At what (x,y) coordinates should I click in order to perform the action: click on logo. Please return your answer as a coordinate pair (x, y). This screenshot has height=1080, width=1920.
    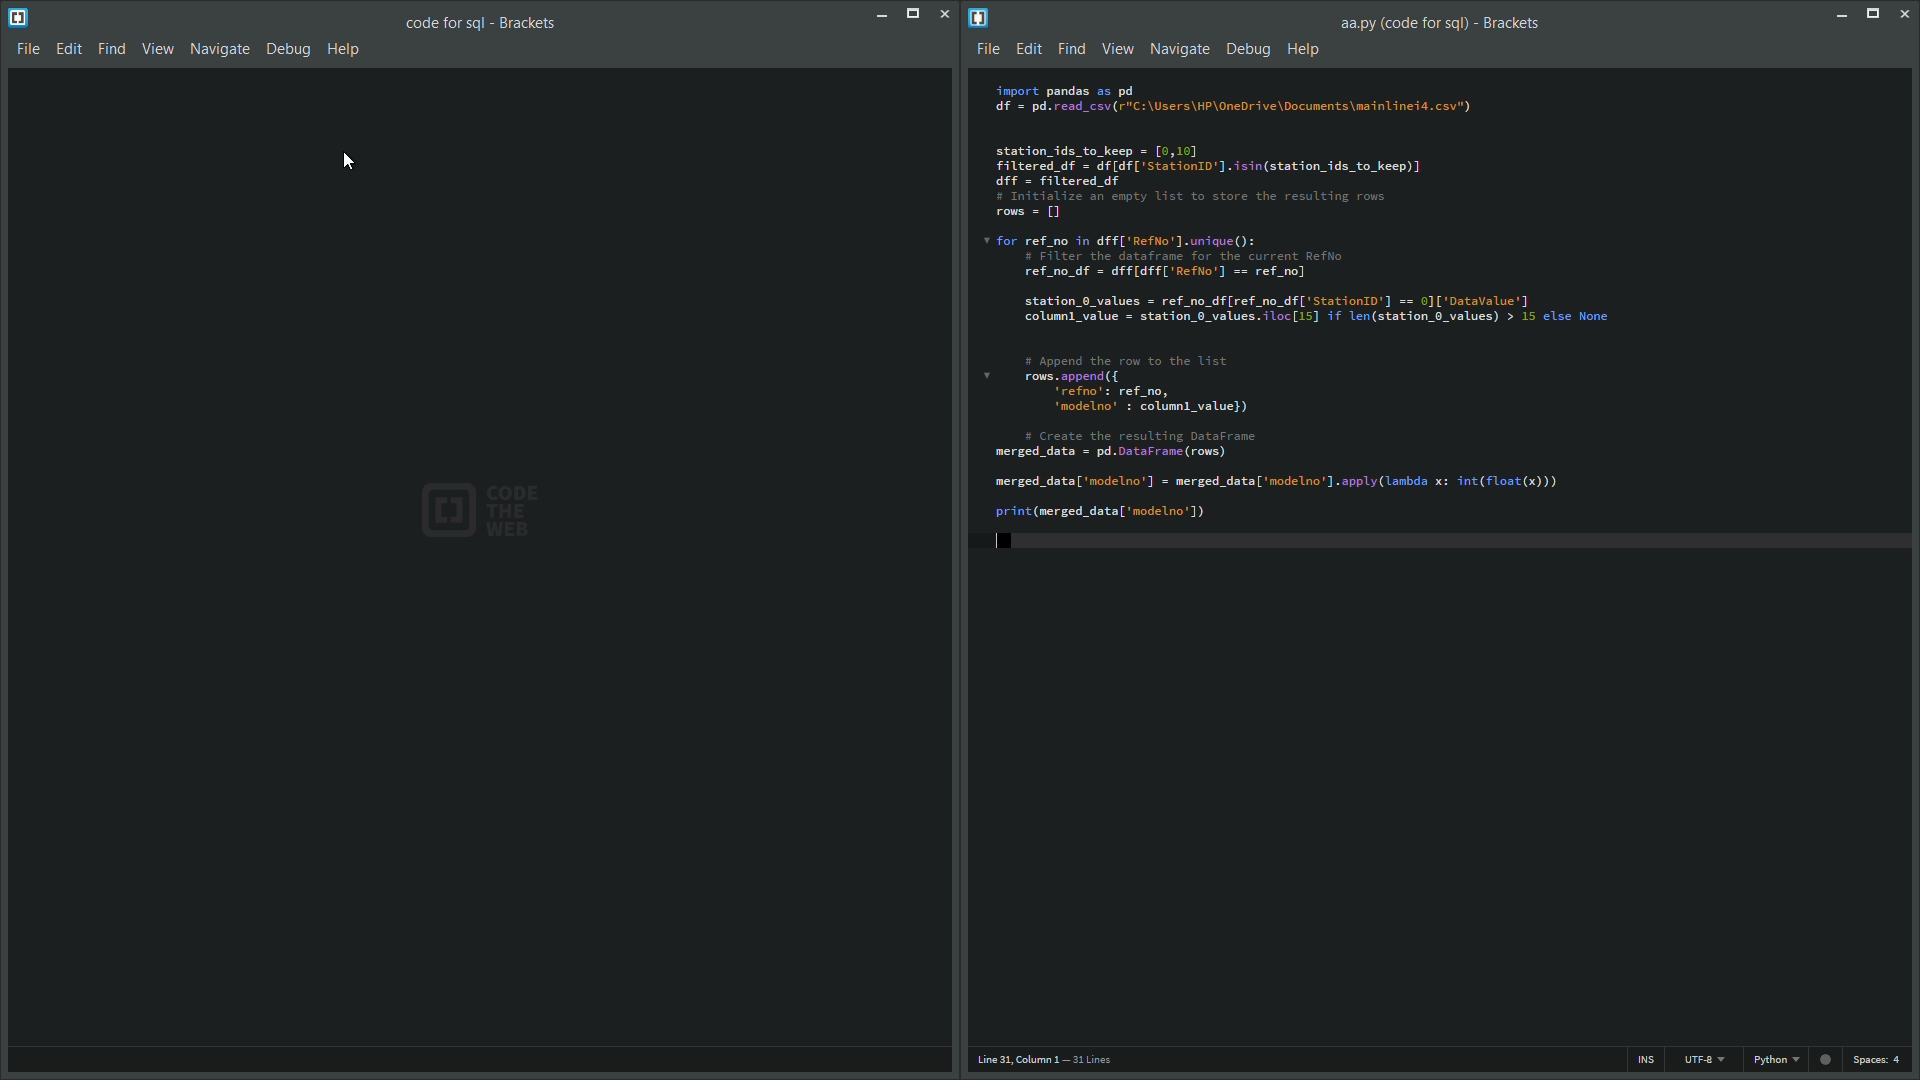
    Looking at the image, I should click on (18, 18).